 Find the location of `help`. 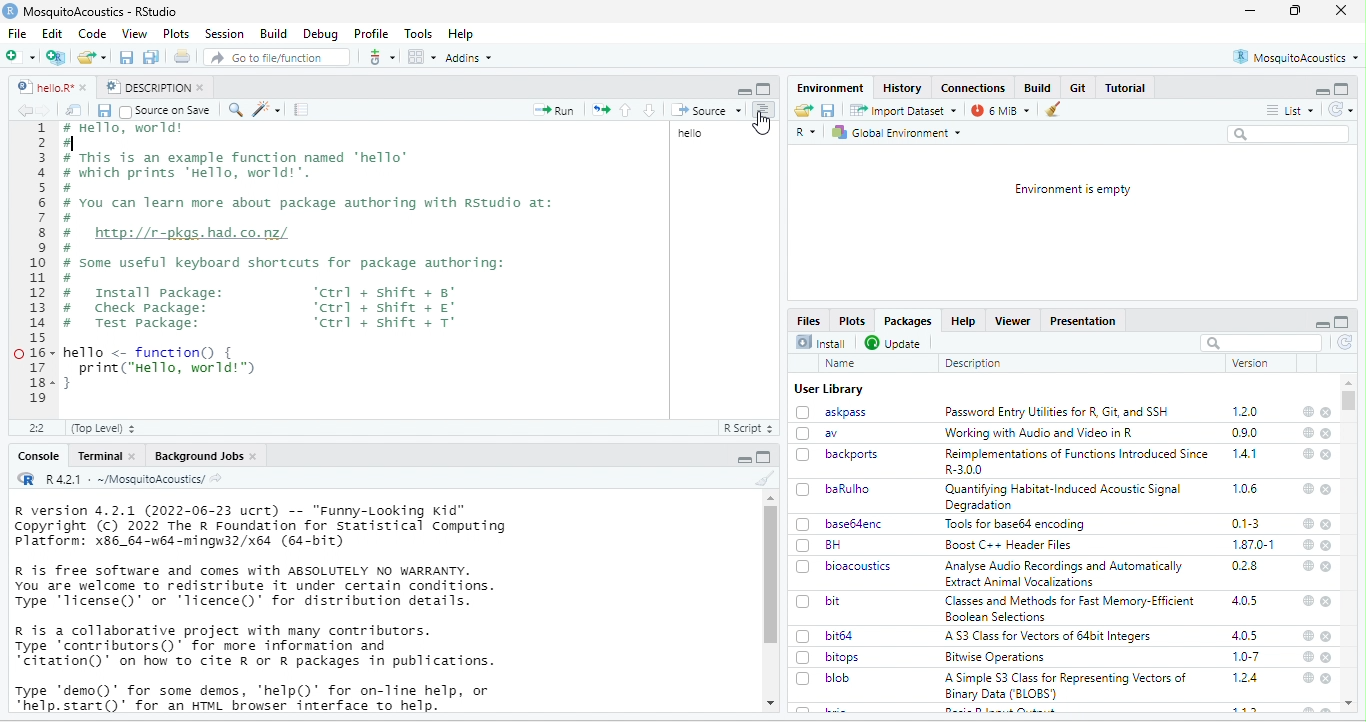

help is located at coordinates (1306, 679).